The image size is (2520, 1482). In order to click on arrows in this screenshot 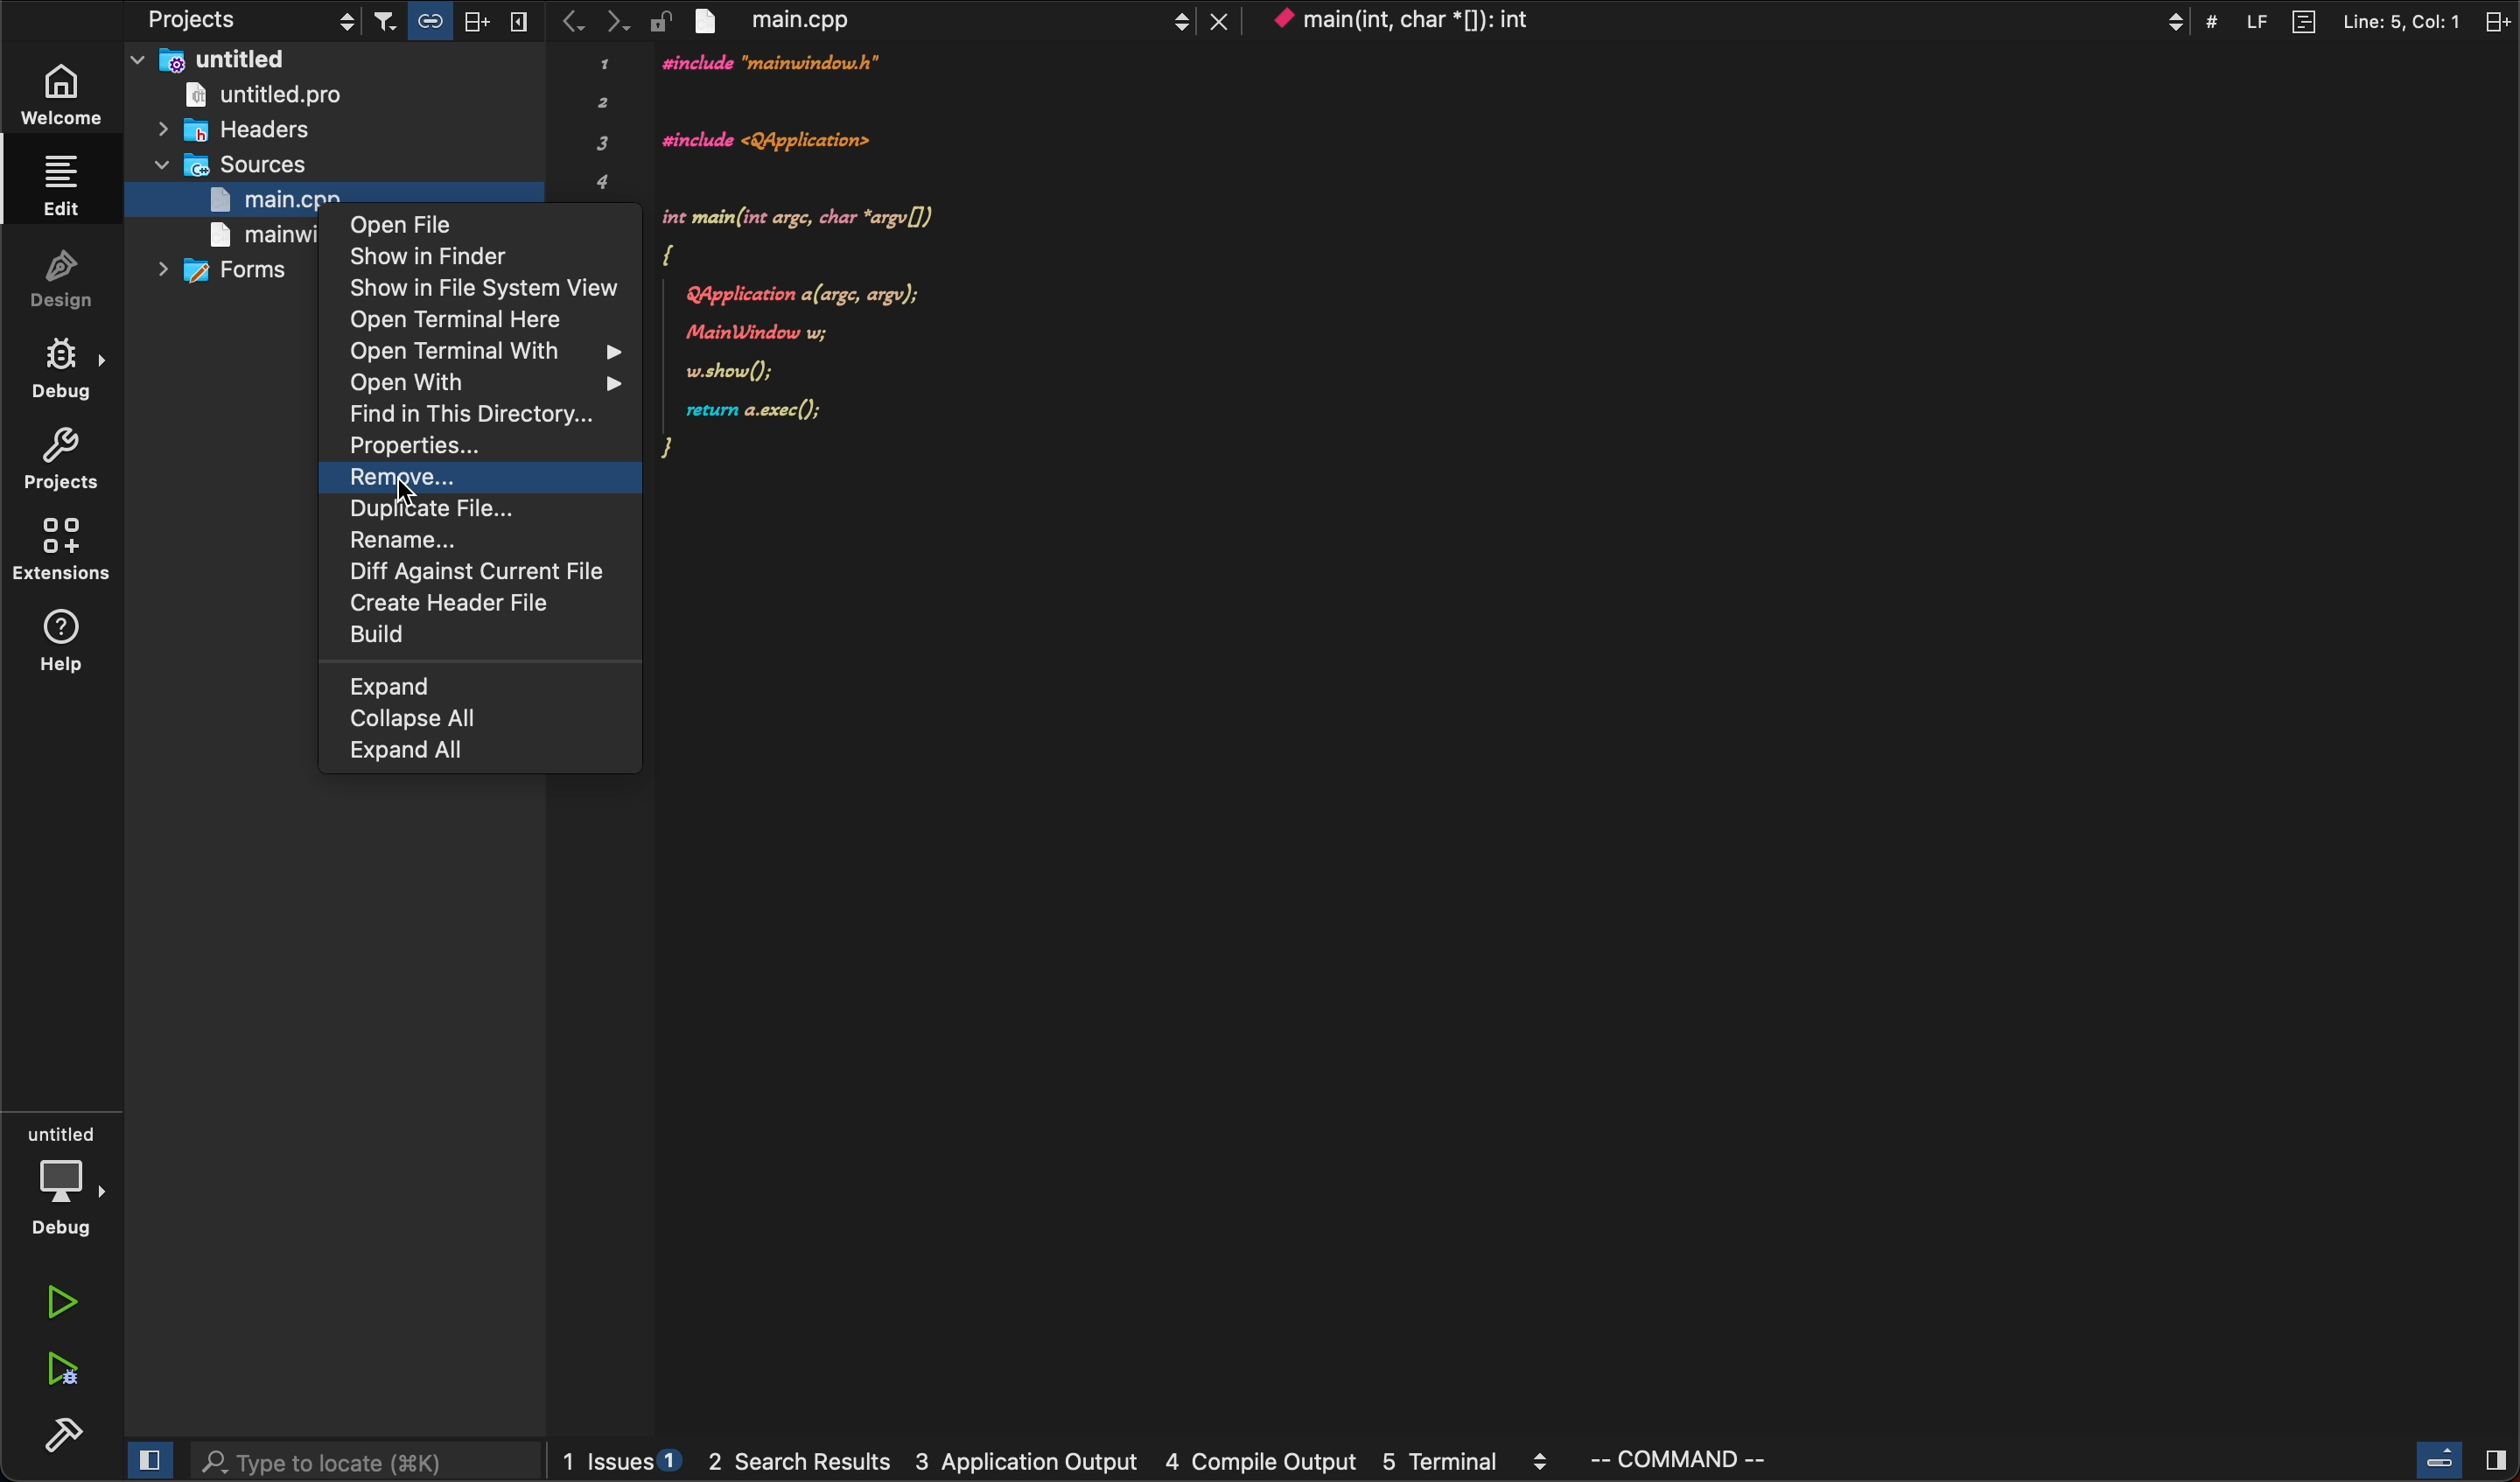, I will do `click(586, 21)`.